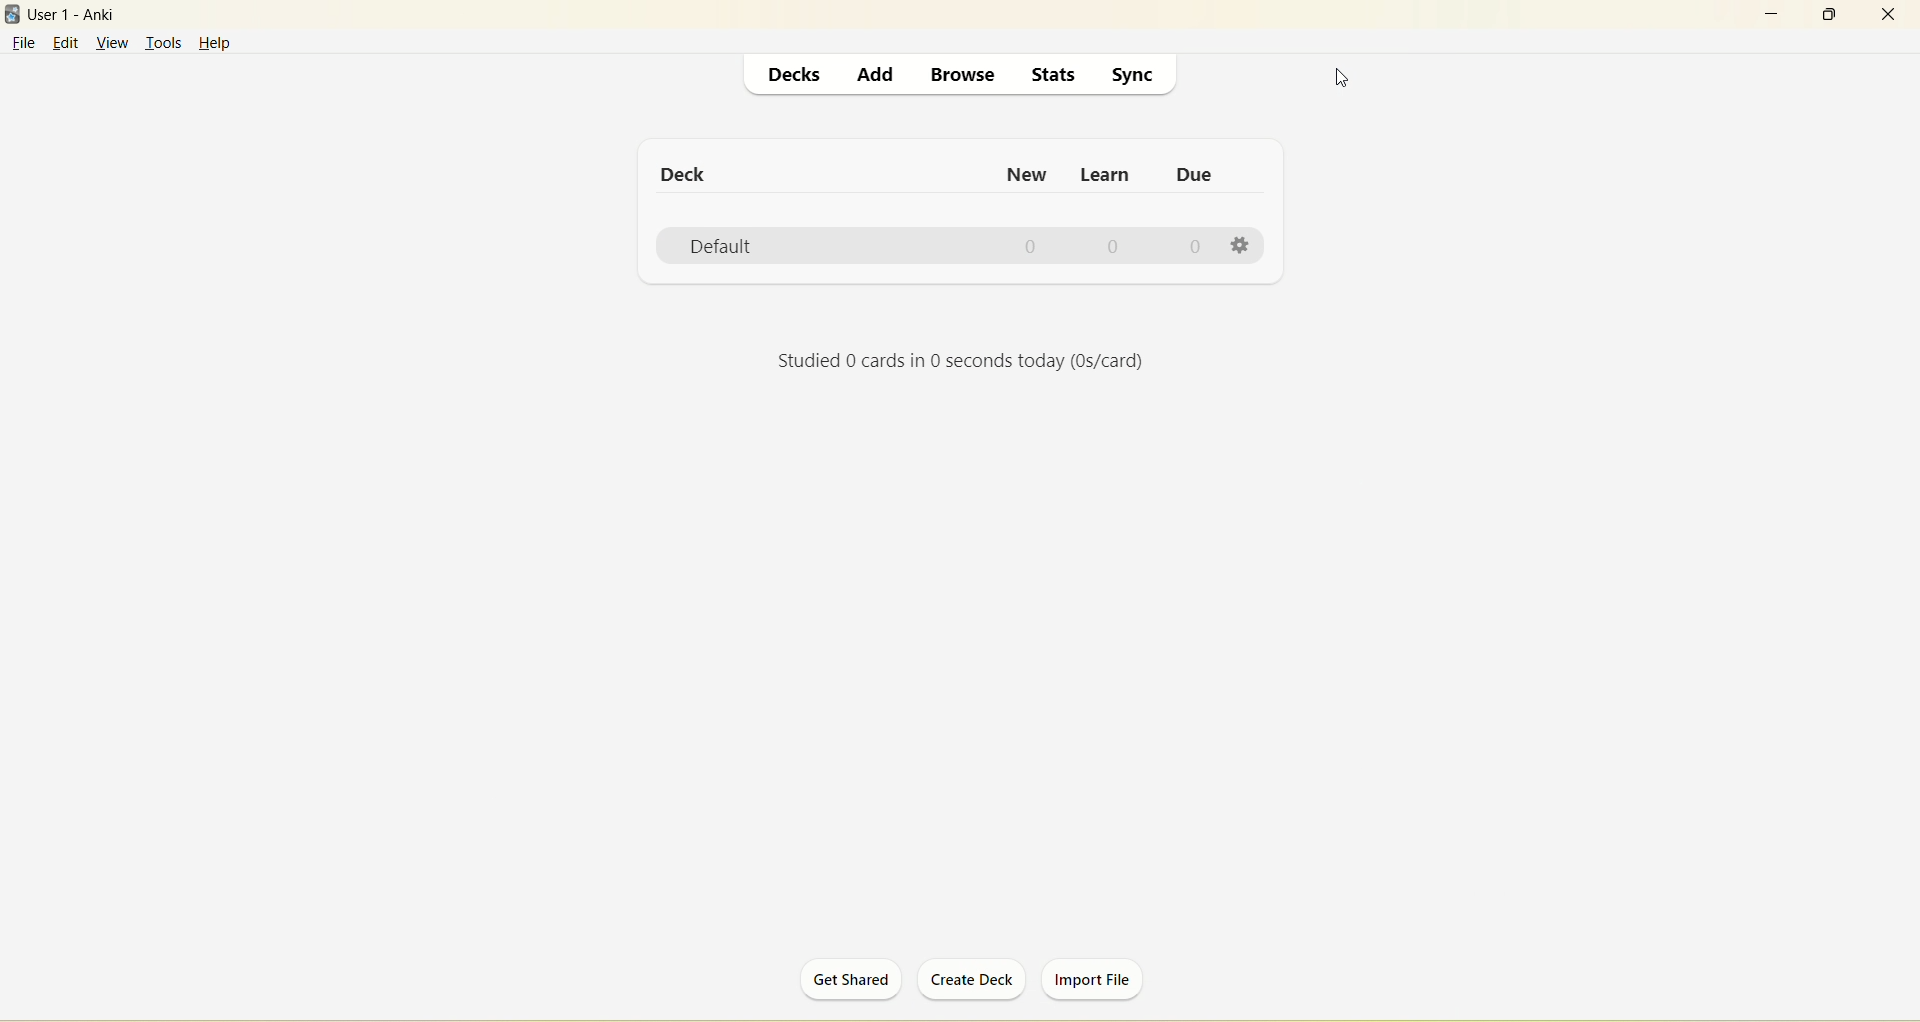 This screenshot has height=1022, width=1920. Describe the element at coordinates (112, 44) in the screenshot. I see `view` at that location.